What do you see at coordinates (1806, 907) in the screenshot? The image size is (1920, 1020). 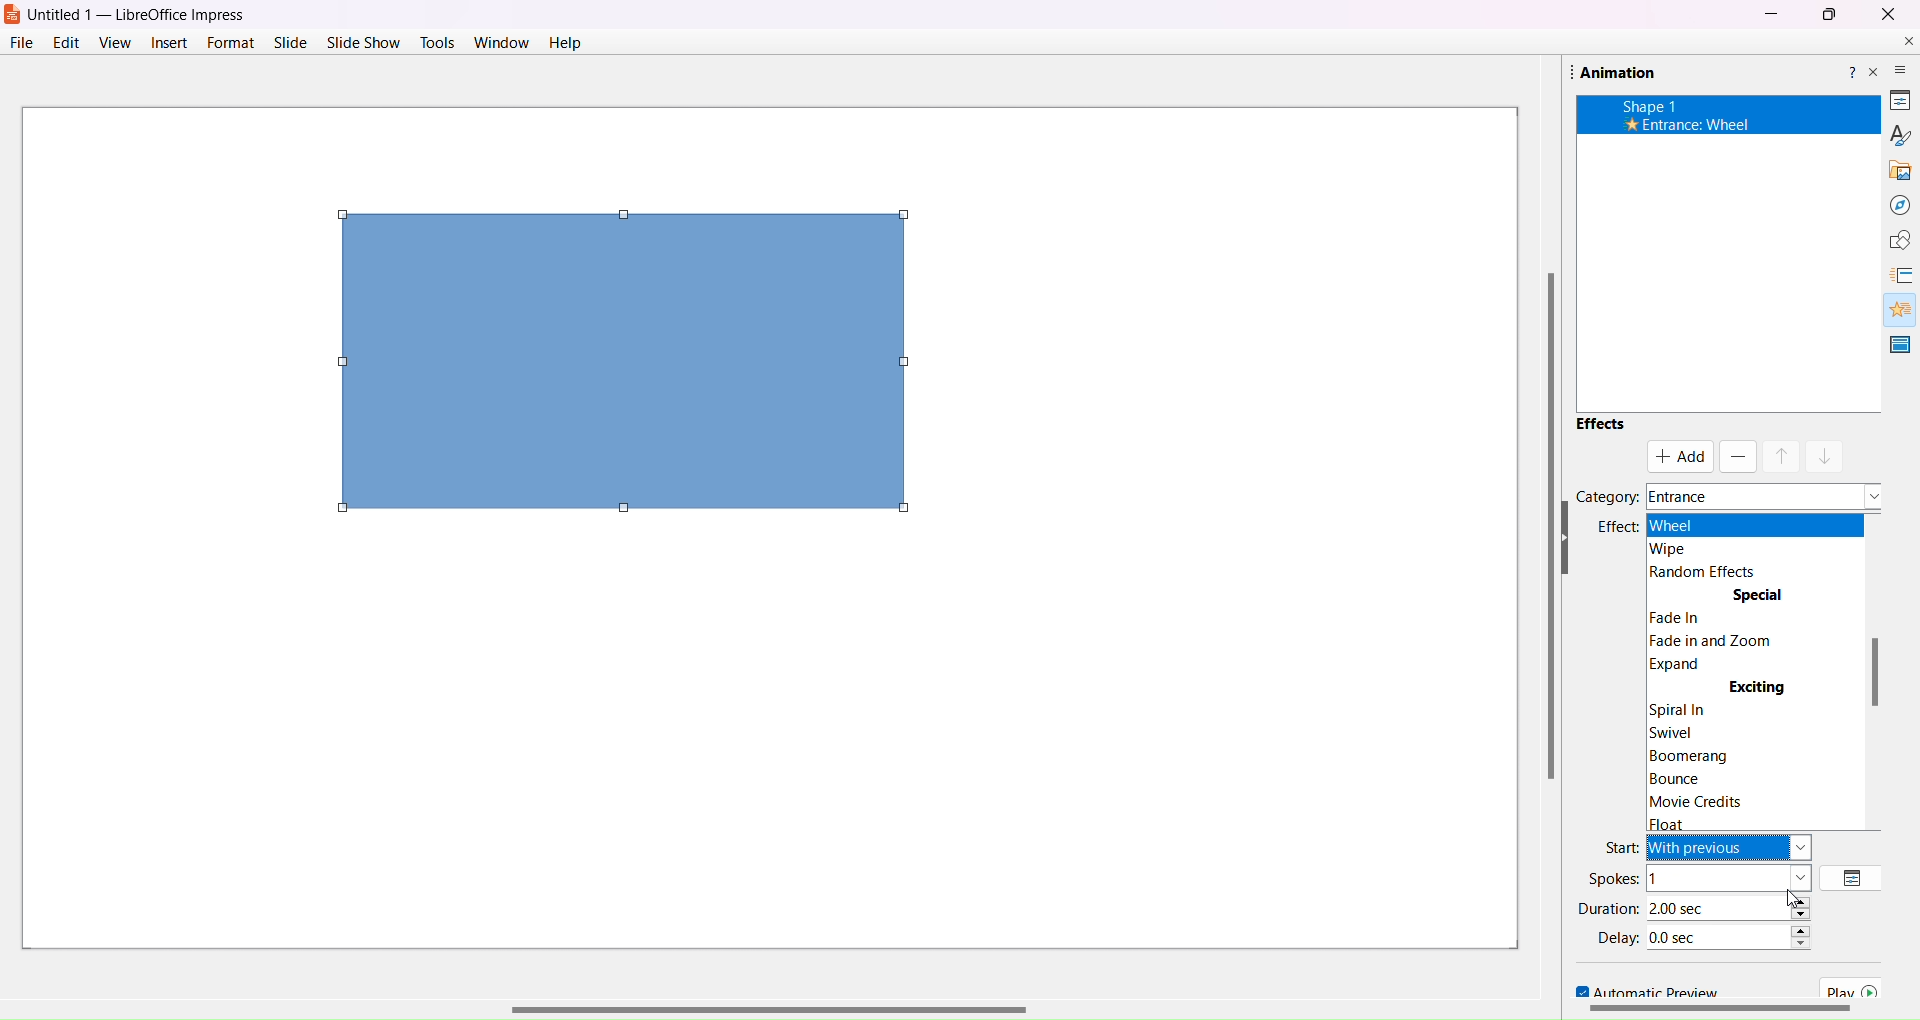 I see `Duration increase/decrease` at bounding box center [1806, 907].